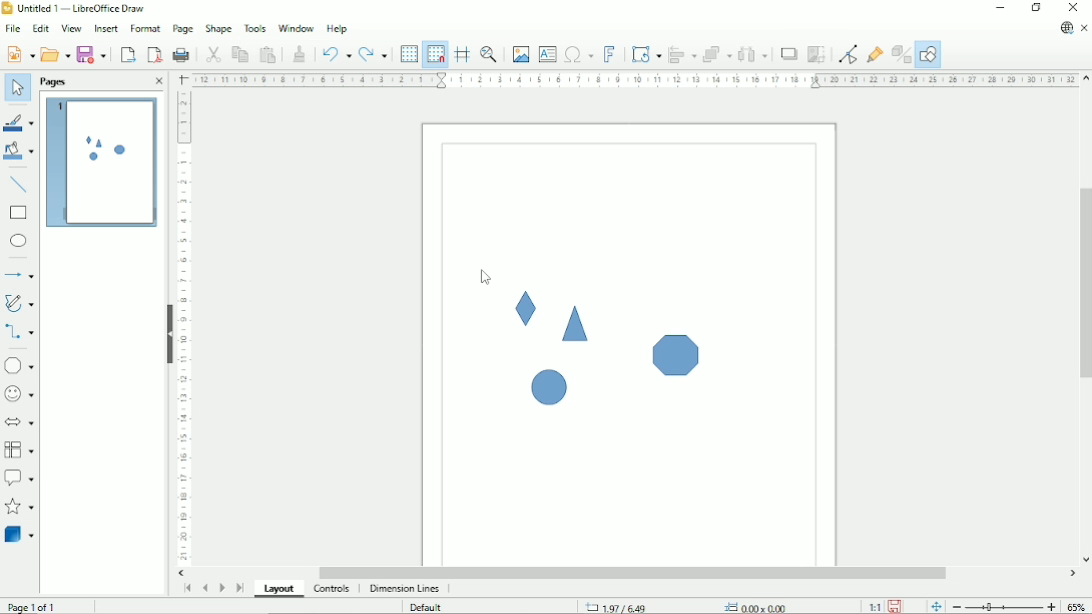 The width and height of the screenshot is (1092, 614). I want to click on Window, so click(296, 27).